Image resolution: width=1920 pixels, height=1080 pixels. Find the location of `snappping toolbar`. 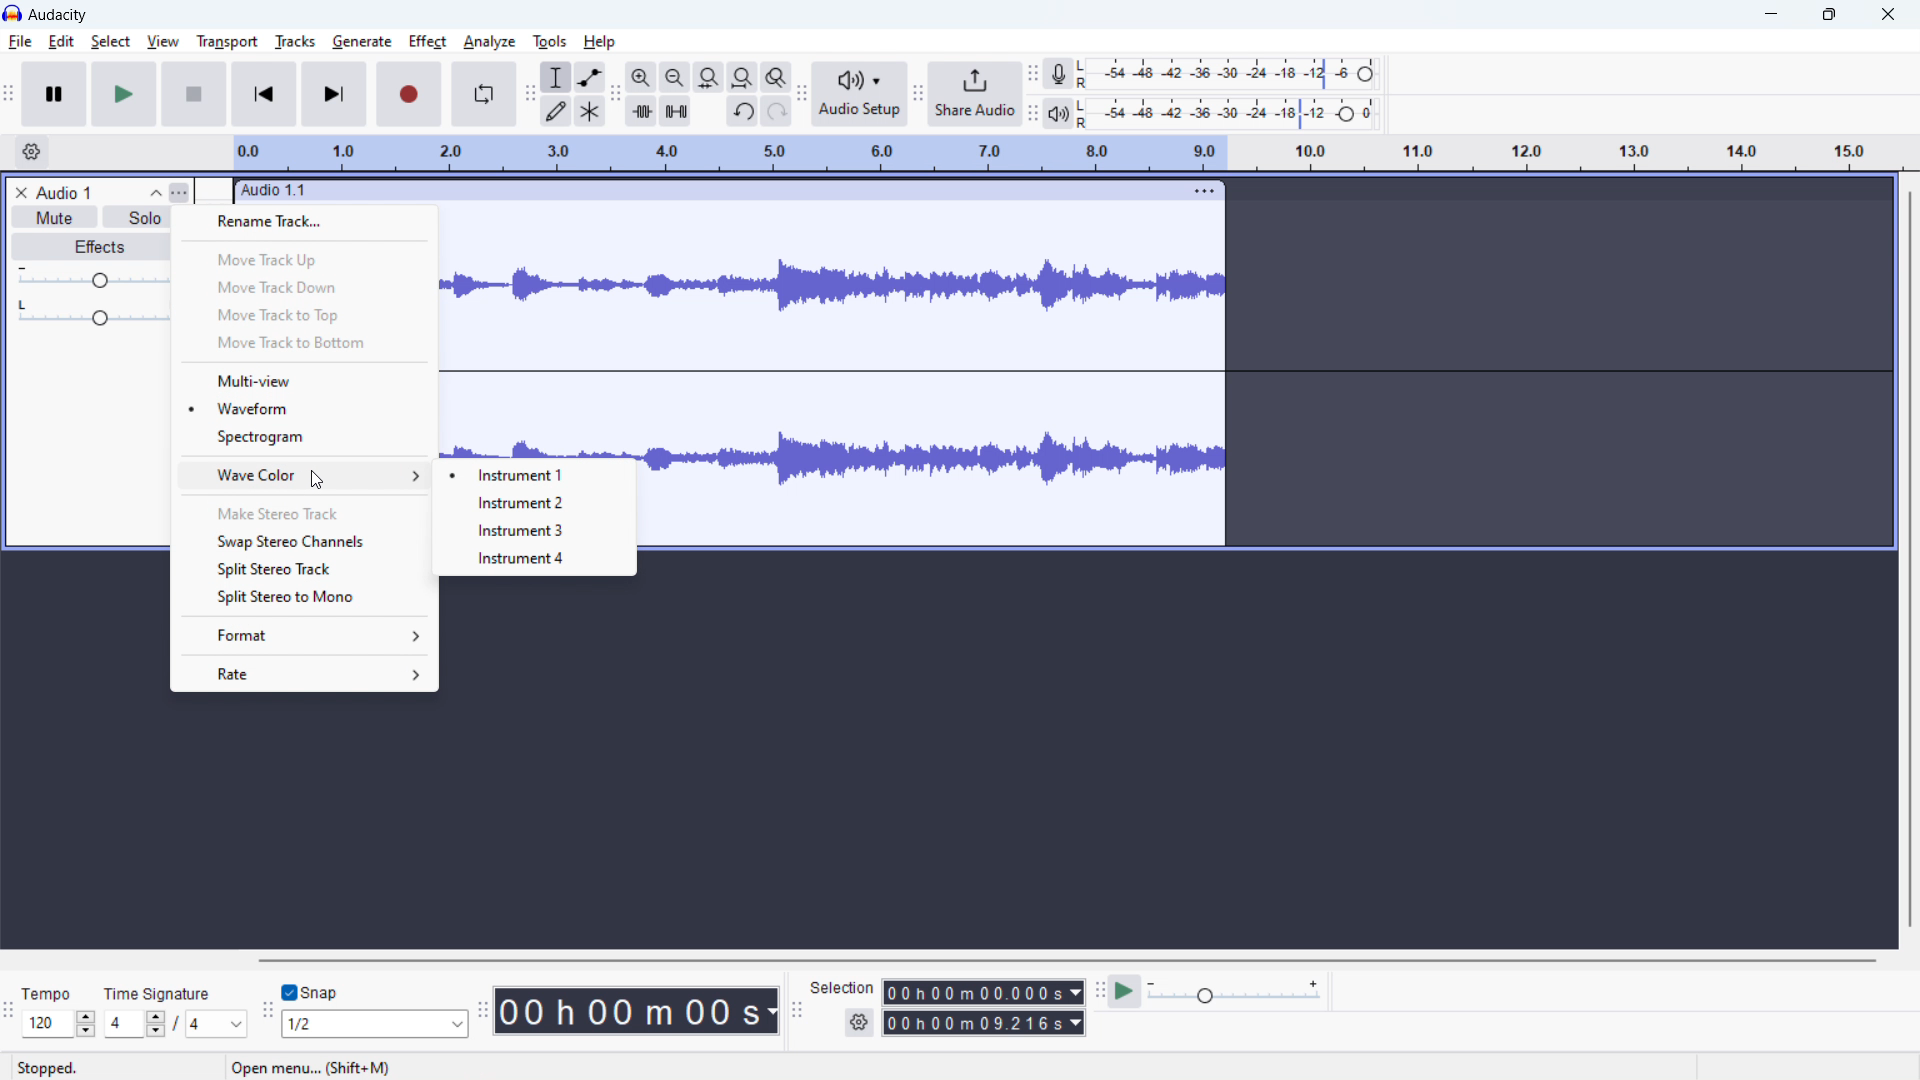

snappping toolbar is located at coordinates (268, 1013).